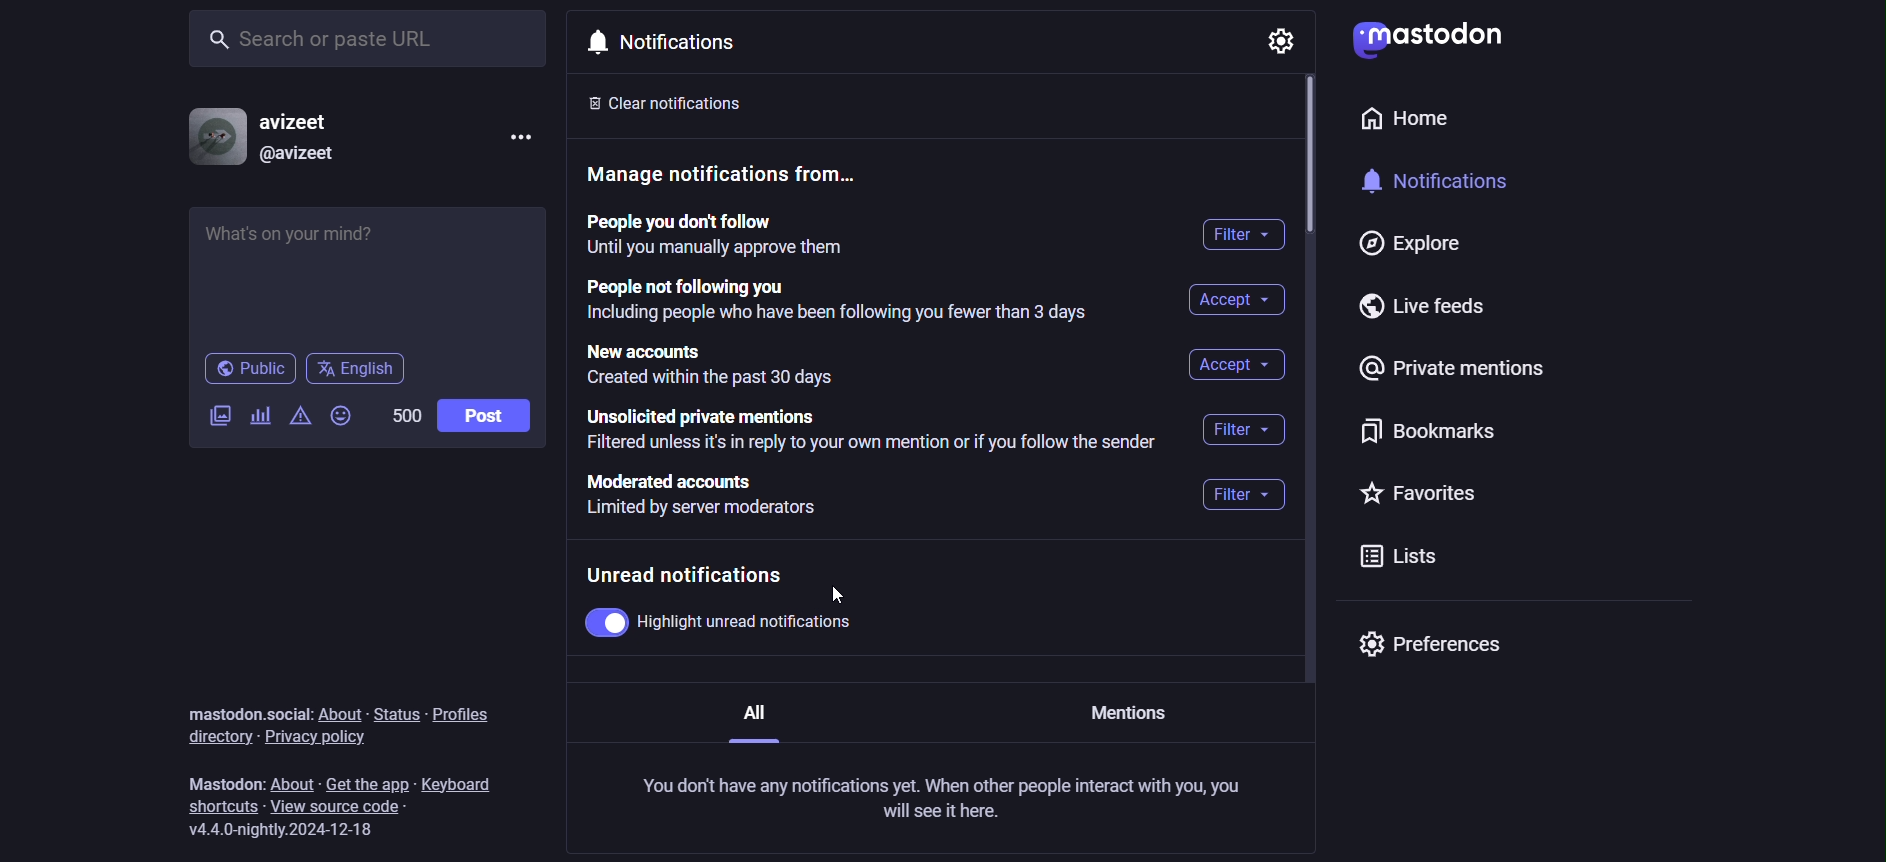 The image size is (1886, 862). Describe the element at coordinates (1243, 429) in the screenshot. I see `filter` at that location.